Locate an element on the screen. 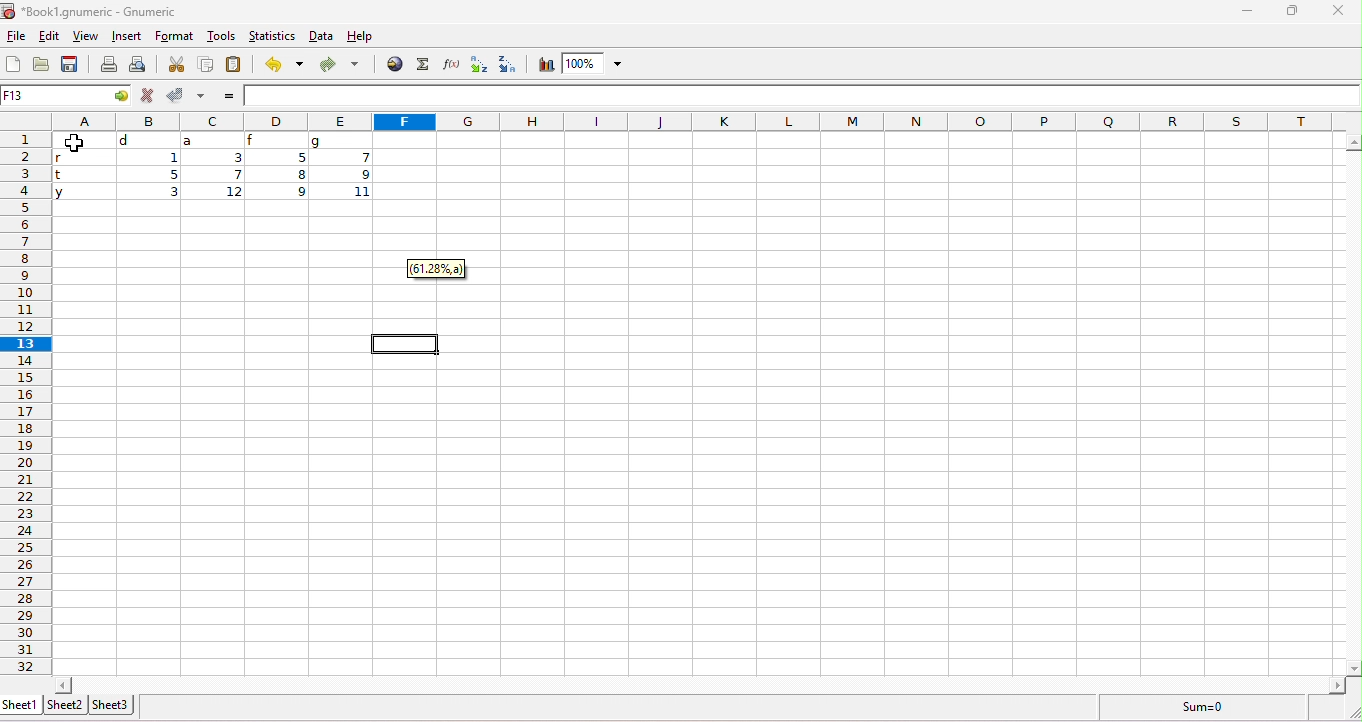 The height and width of the screenshot is (722, 1362). accept changes is located at coordinates (176, 94).